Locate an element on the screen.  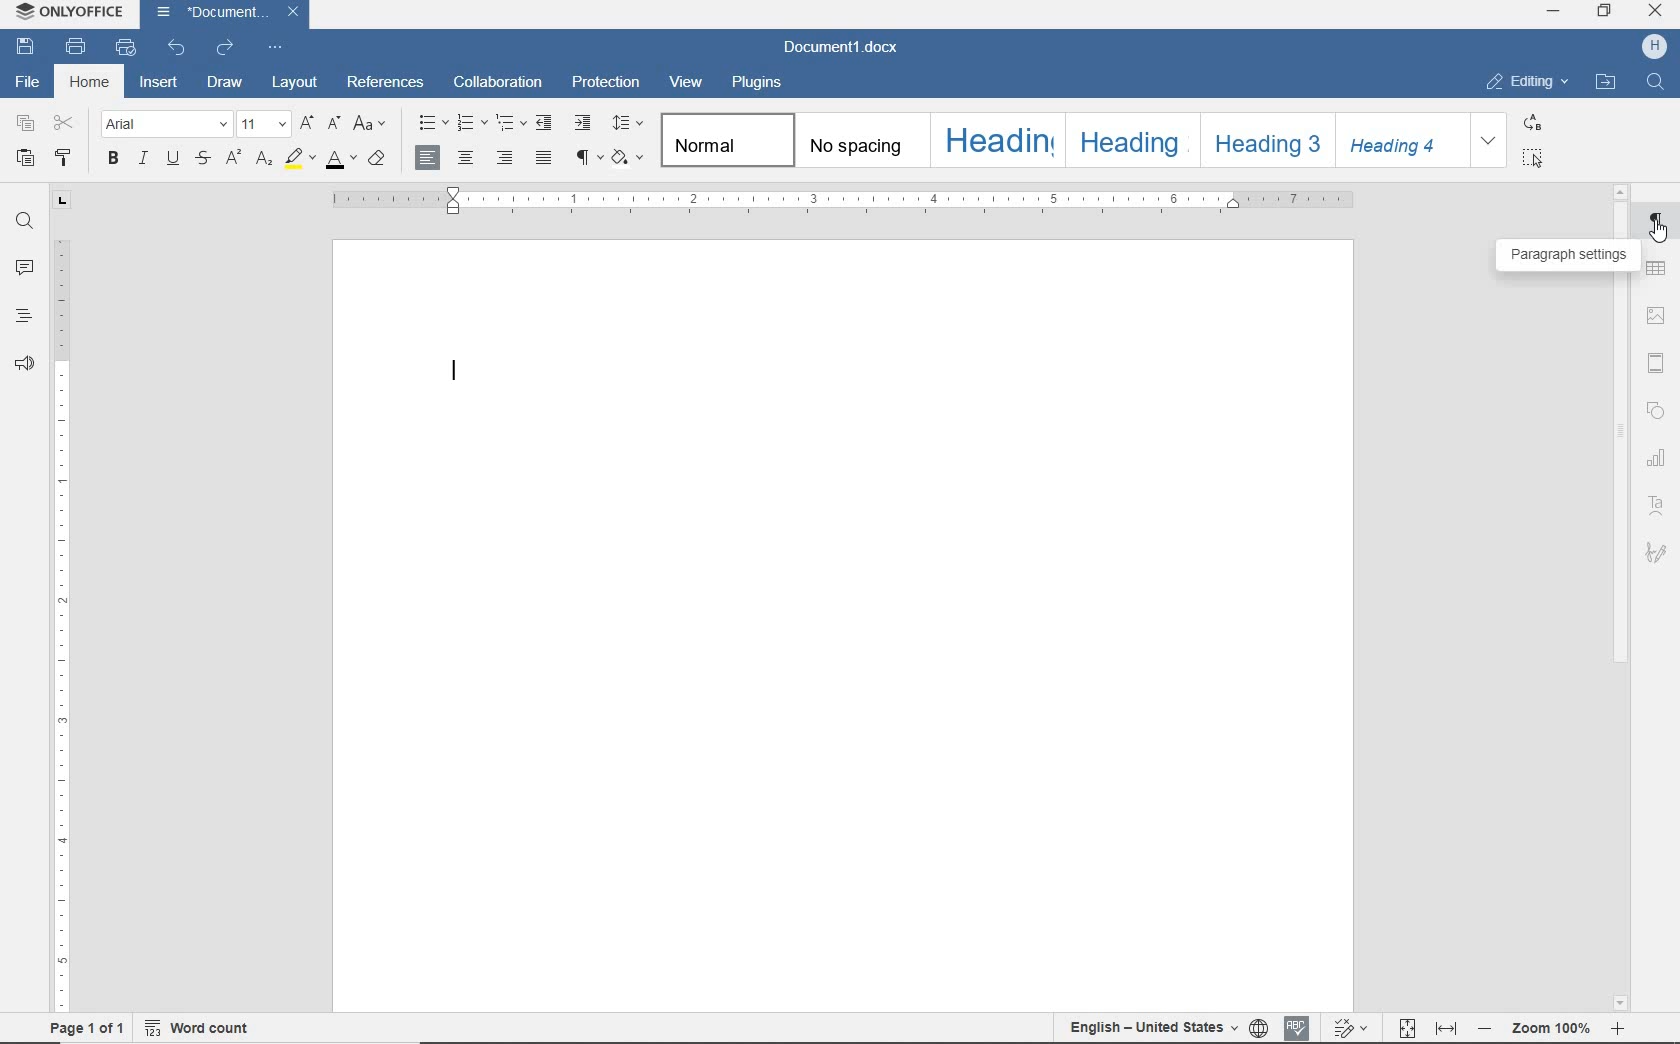
plugins is located at coordinates (765, 83).